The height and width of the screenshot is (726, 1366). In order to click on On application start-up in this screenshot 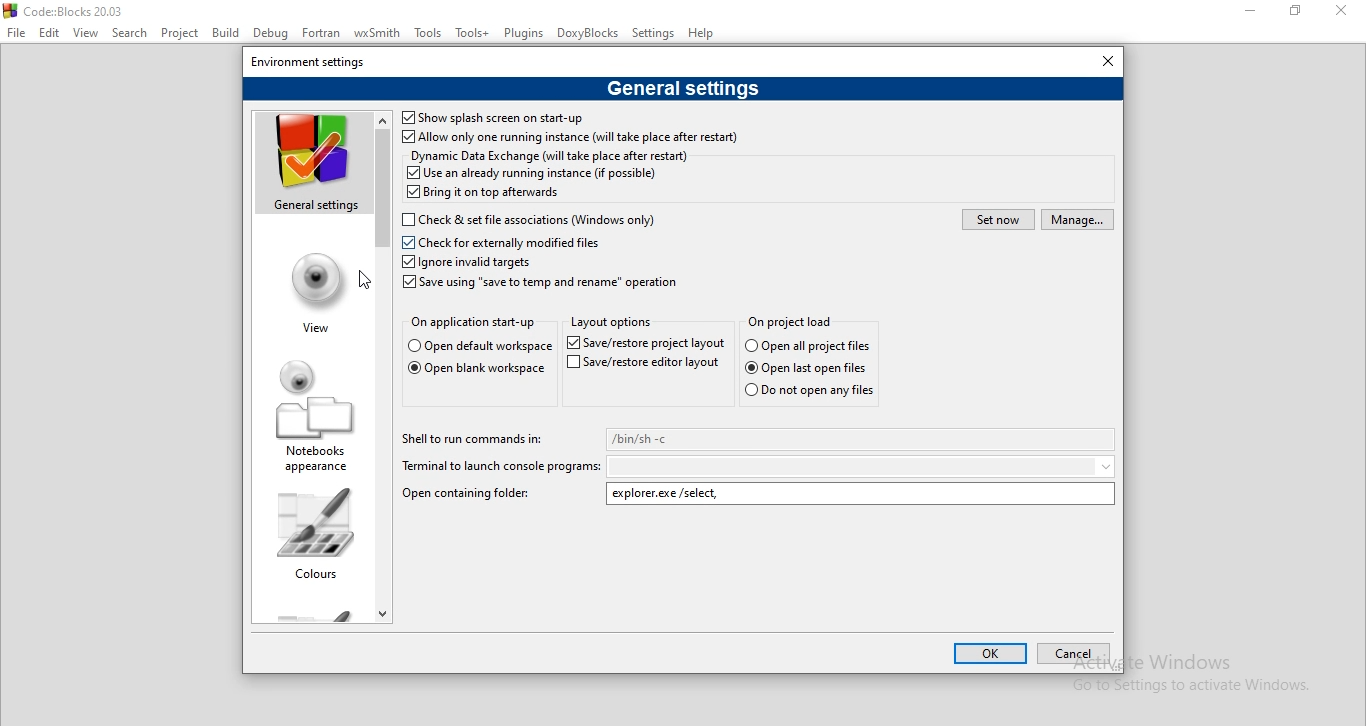, I will do `click(474, 323)`.